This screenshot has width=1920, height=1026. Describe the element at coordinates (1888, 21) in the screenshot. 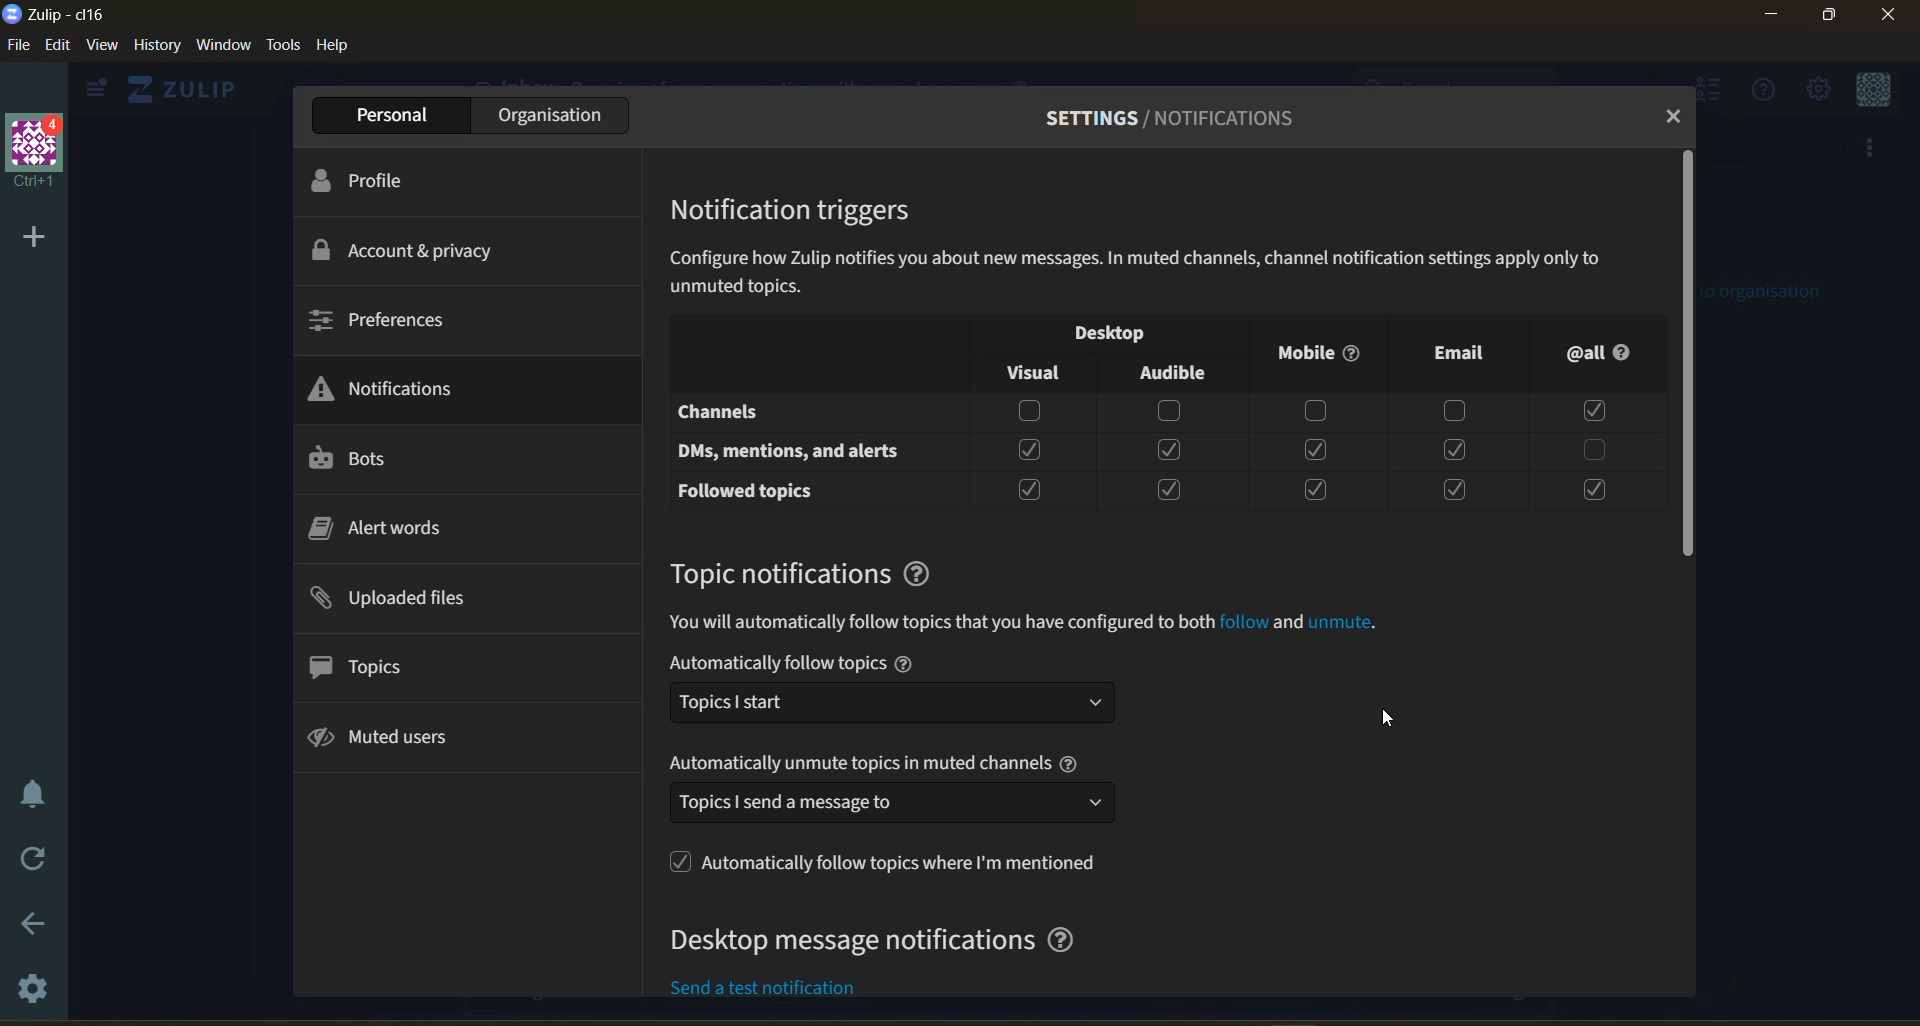

I see `Close` at that location.